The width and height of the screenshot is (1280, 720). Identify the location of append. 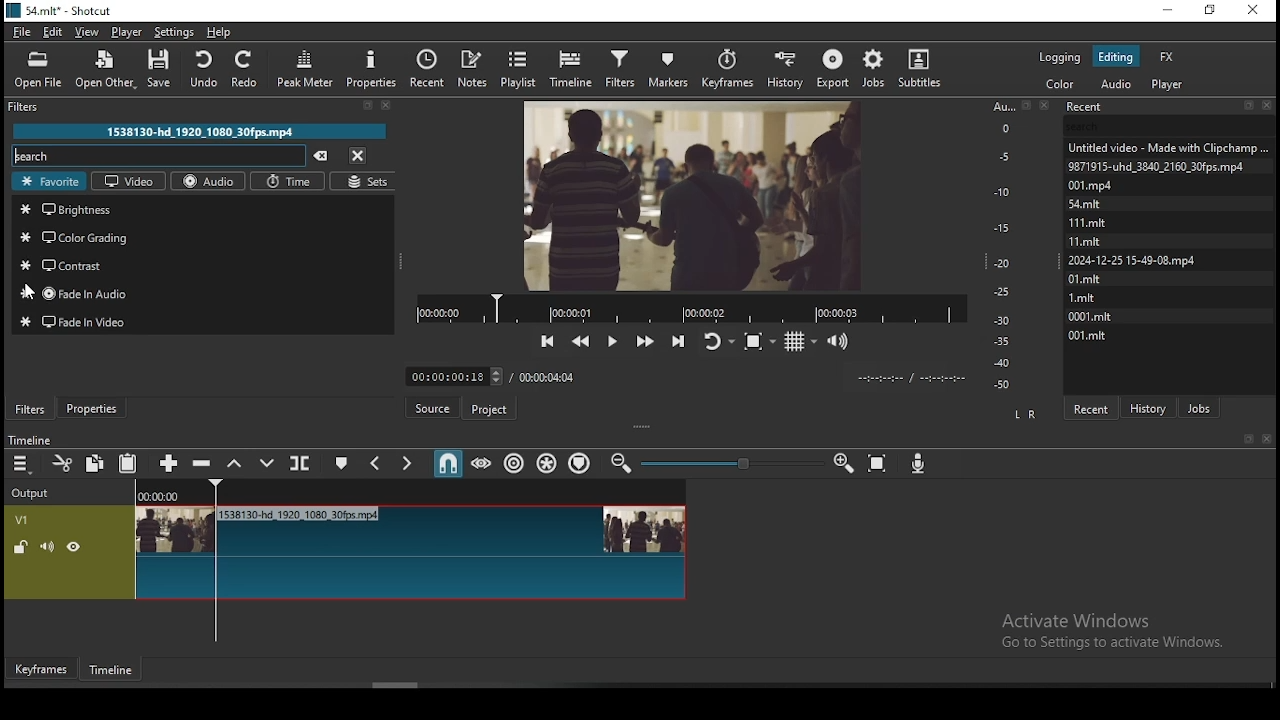
(168, 464).